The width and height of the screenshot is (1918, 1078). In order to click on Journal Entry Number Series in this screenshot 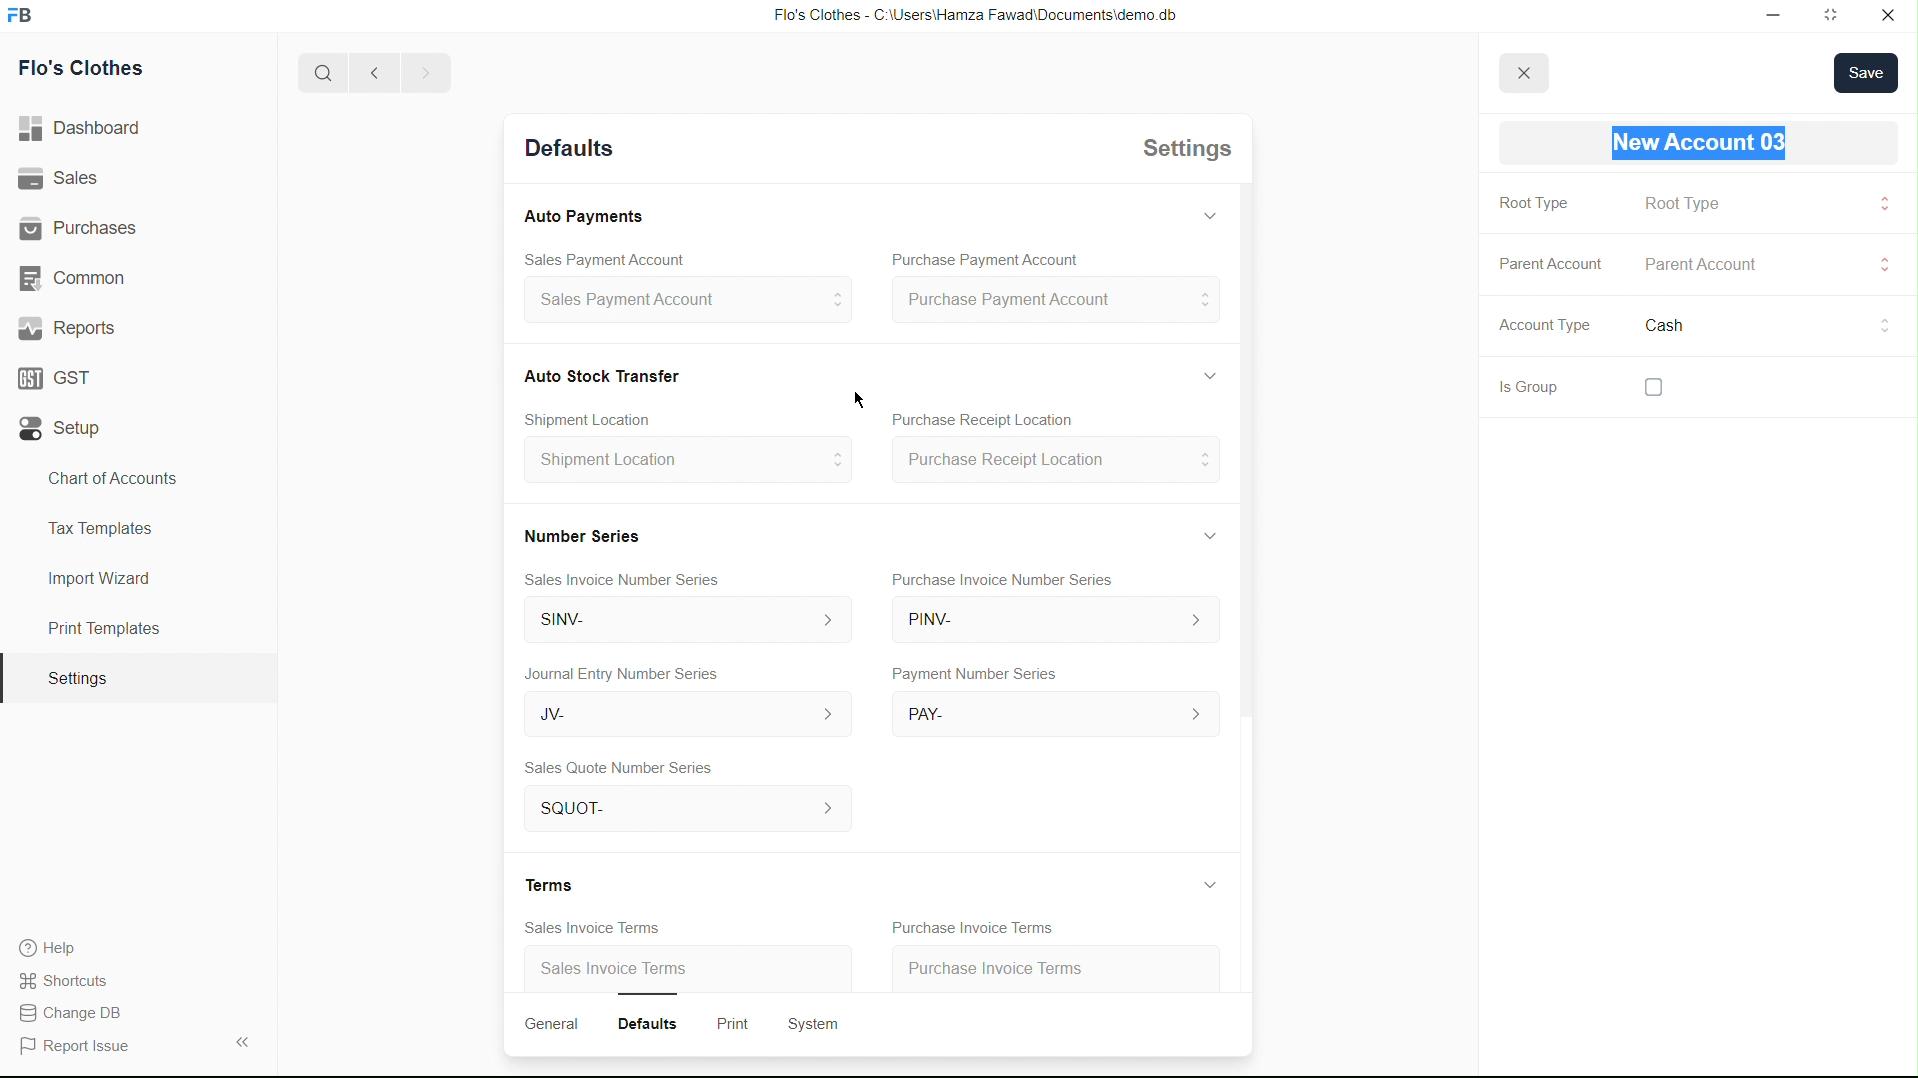, I will do `click(624, 670)`.